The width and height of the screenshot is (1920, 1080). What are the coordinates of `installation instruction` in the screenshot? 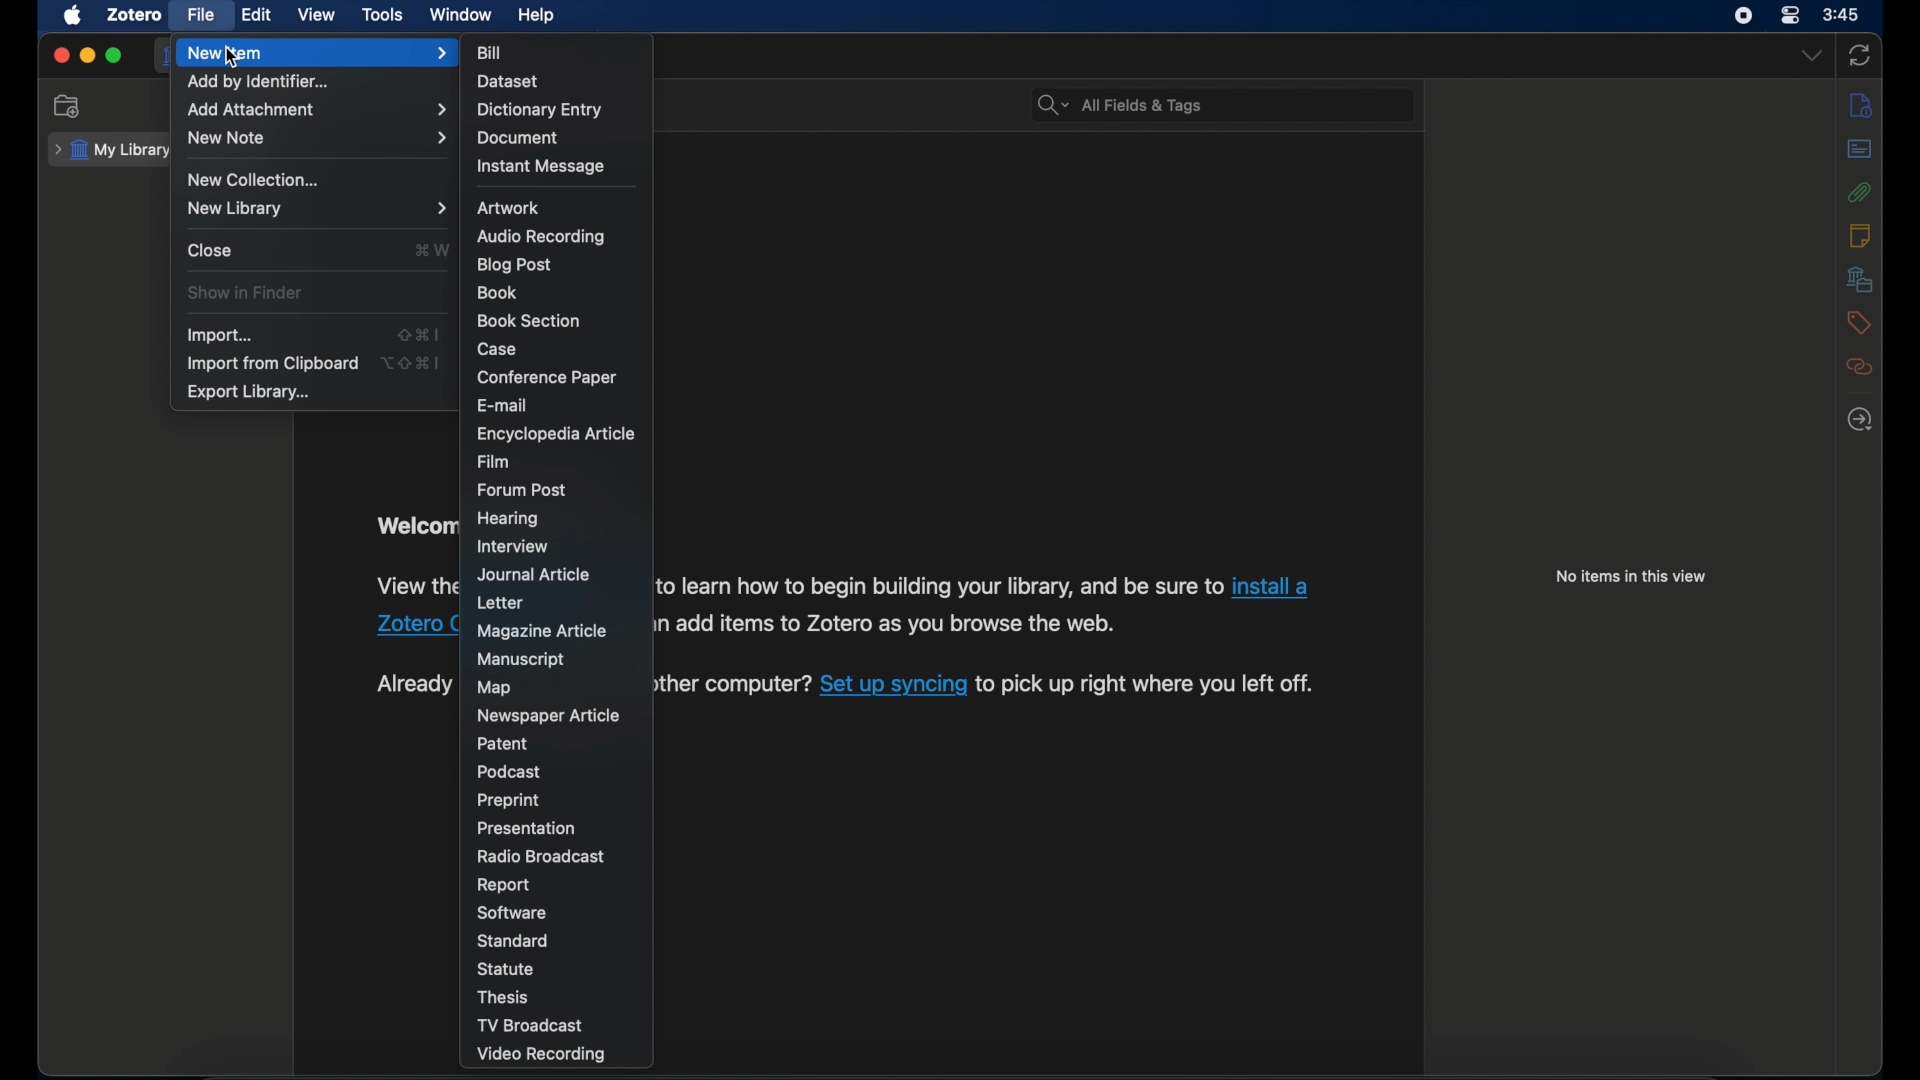 It's located at (412, 606).